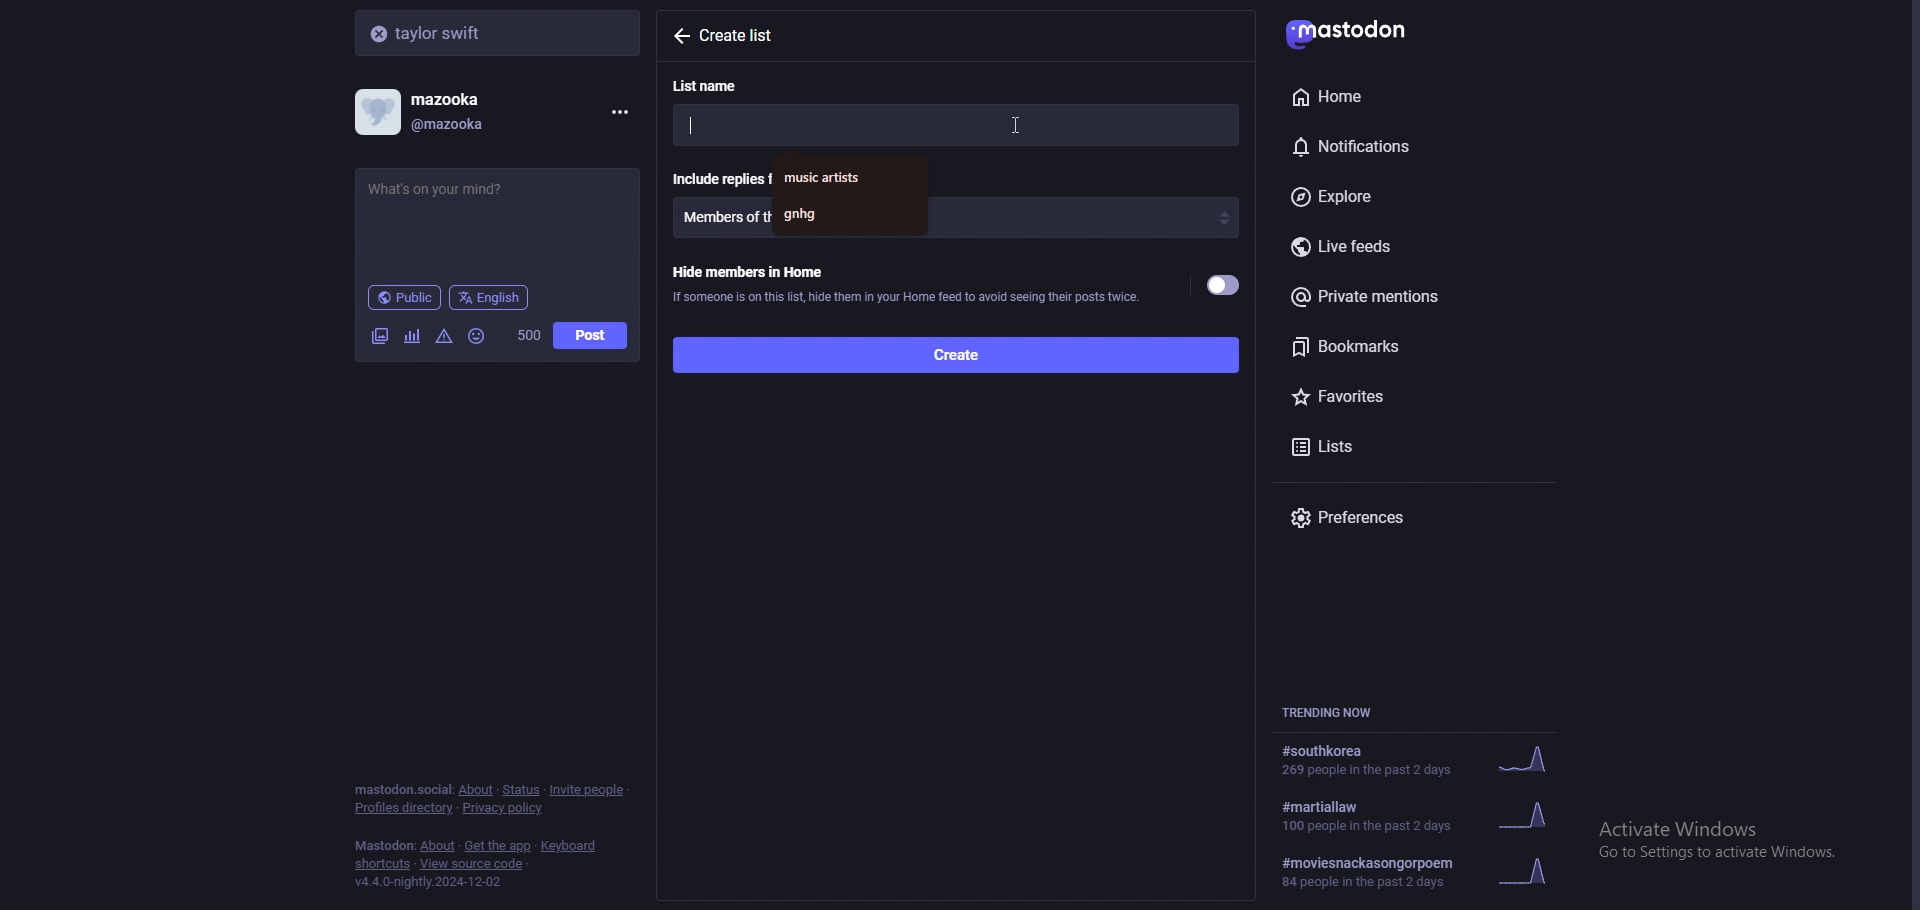  Describe the element at coordinates (475, 790) in the screenshot. I see `about` at that location.